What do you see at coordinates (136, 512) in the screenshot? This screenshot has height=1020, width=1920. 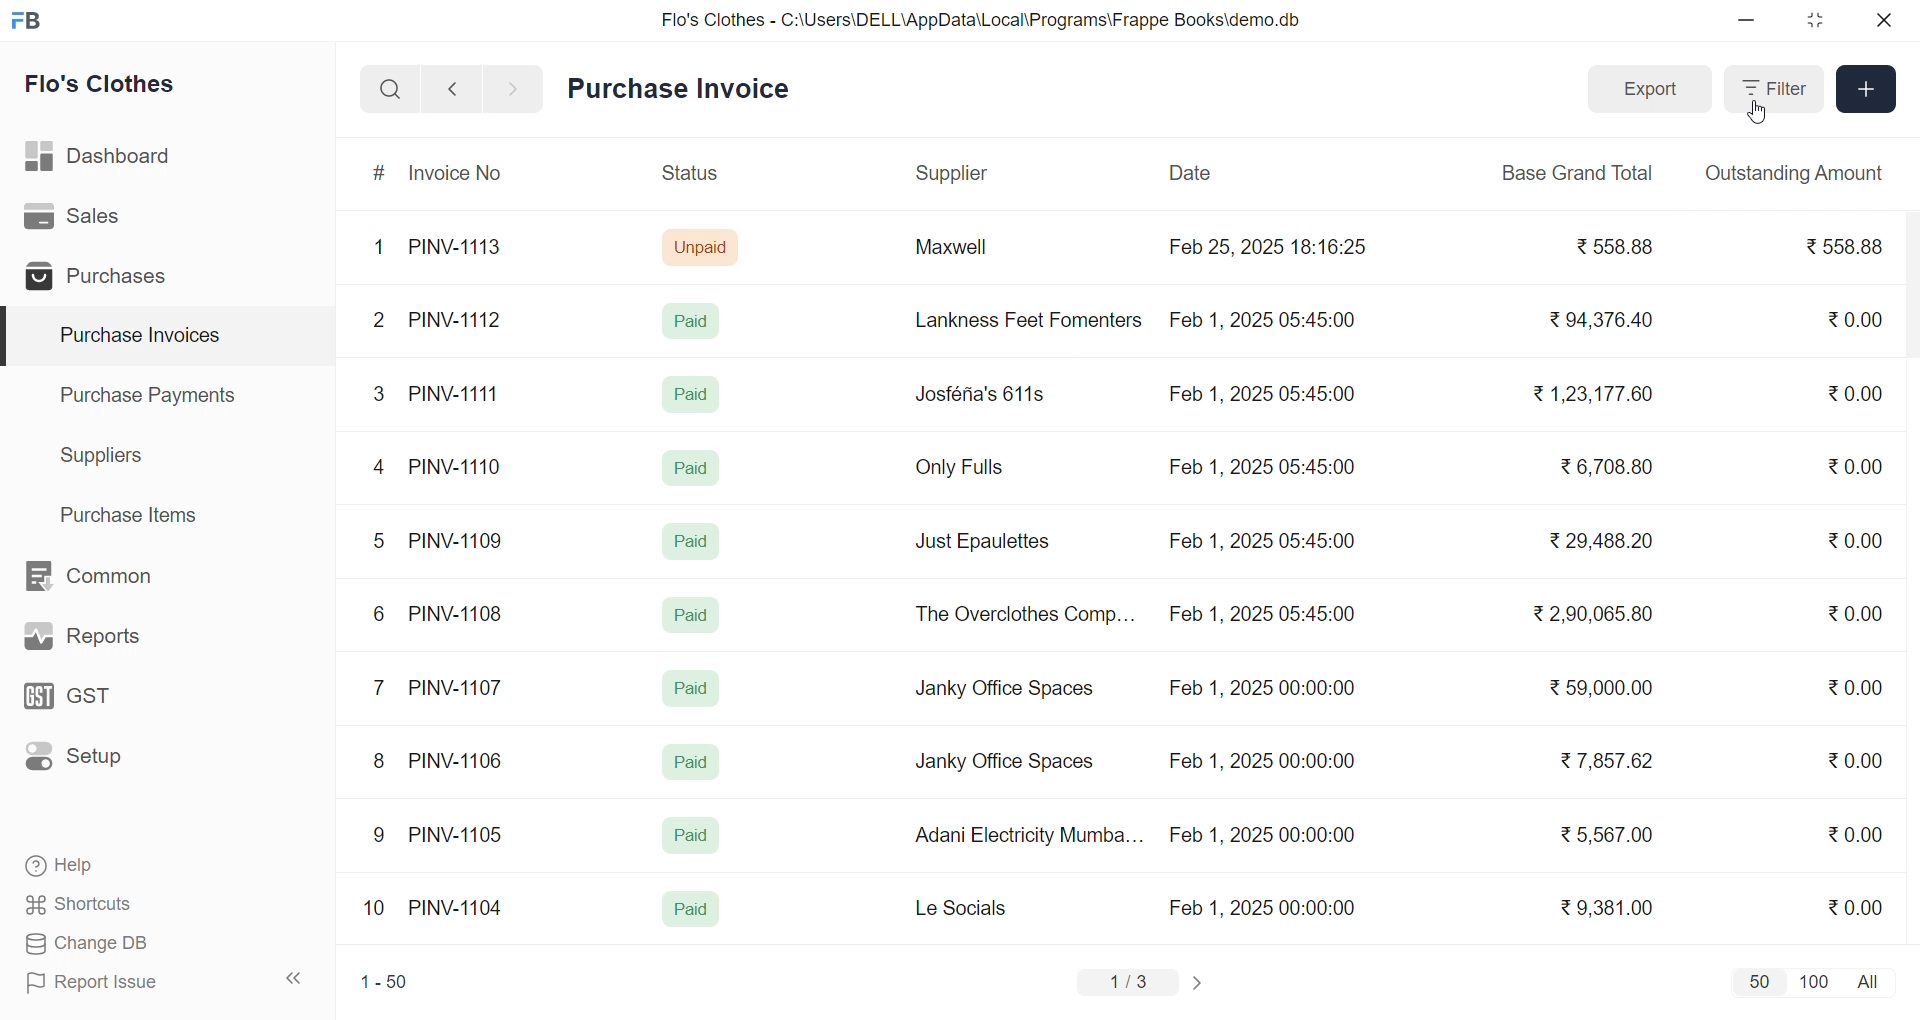 I see `Purchase Items` at bounding box center [136, 512].